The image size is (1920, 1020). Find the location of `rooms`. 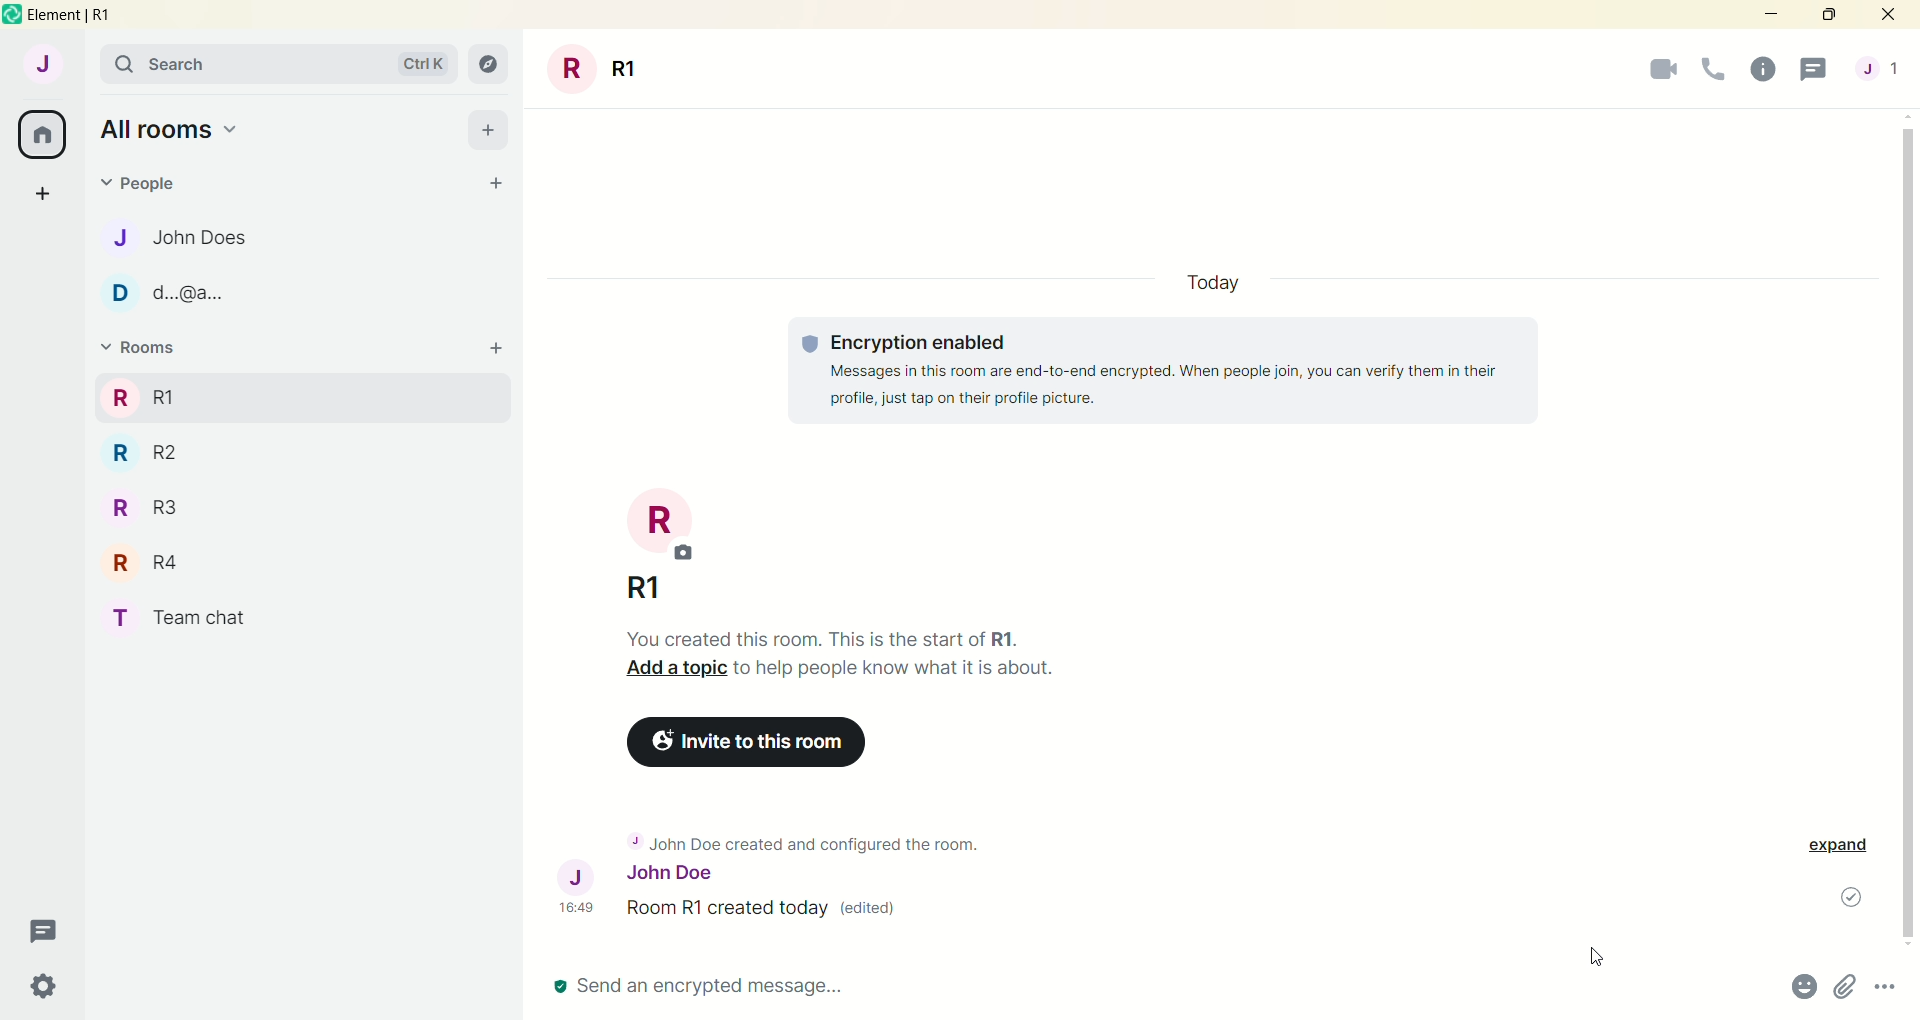

rooms is located at coordinates (142, 396).